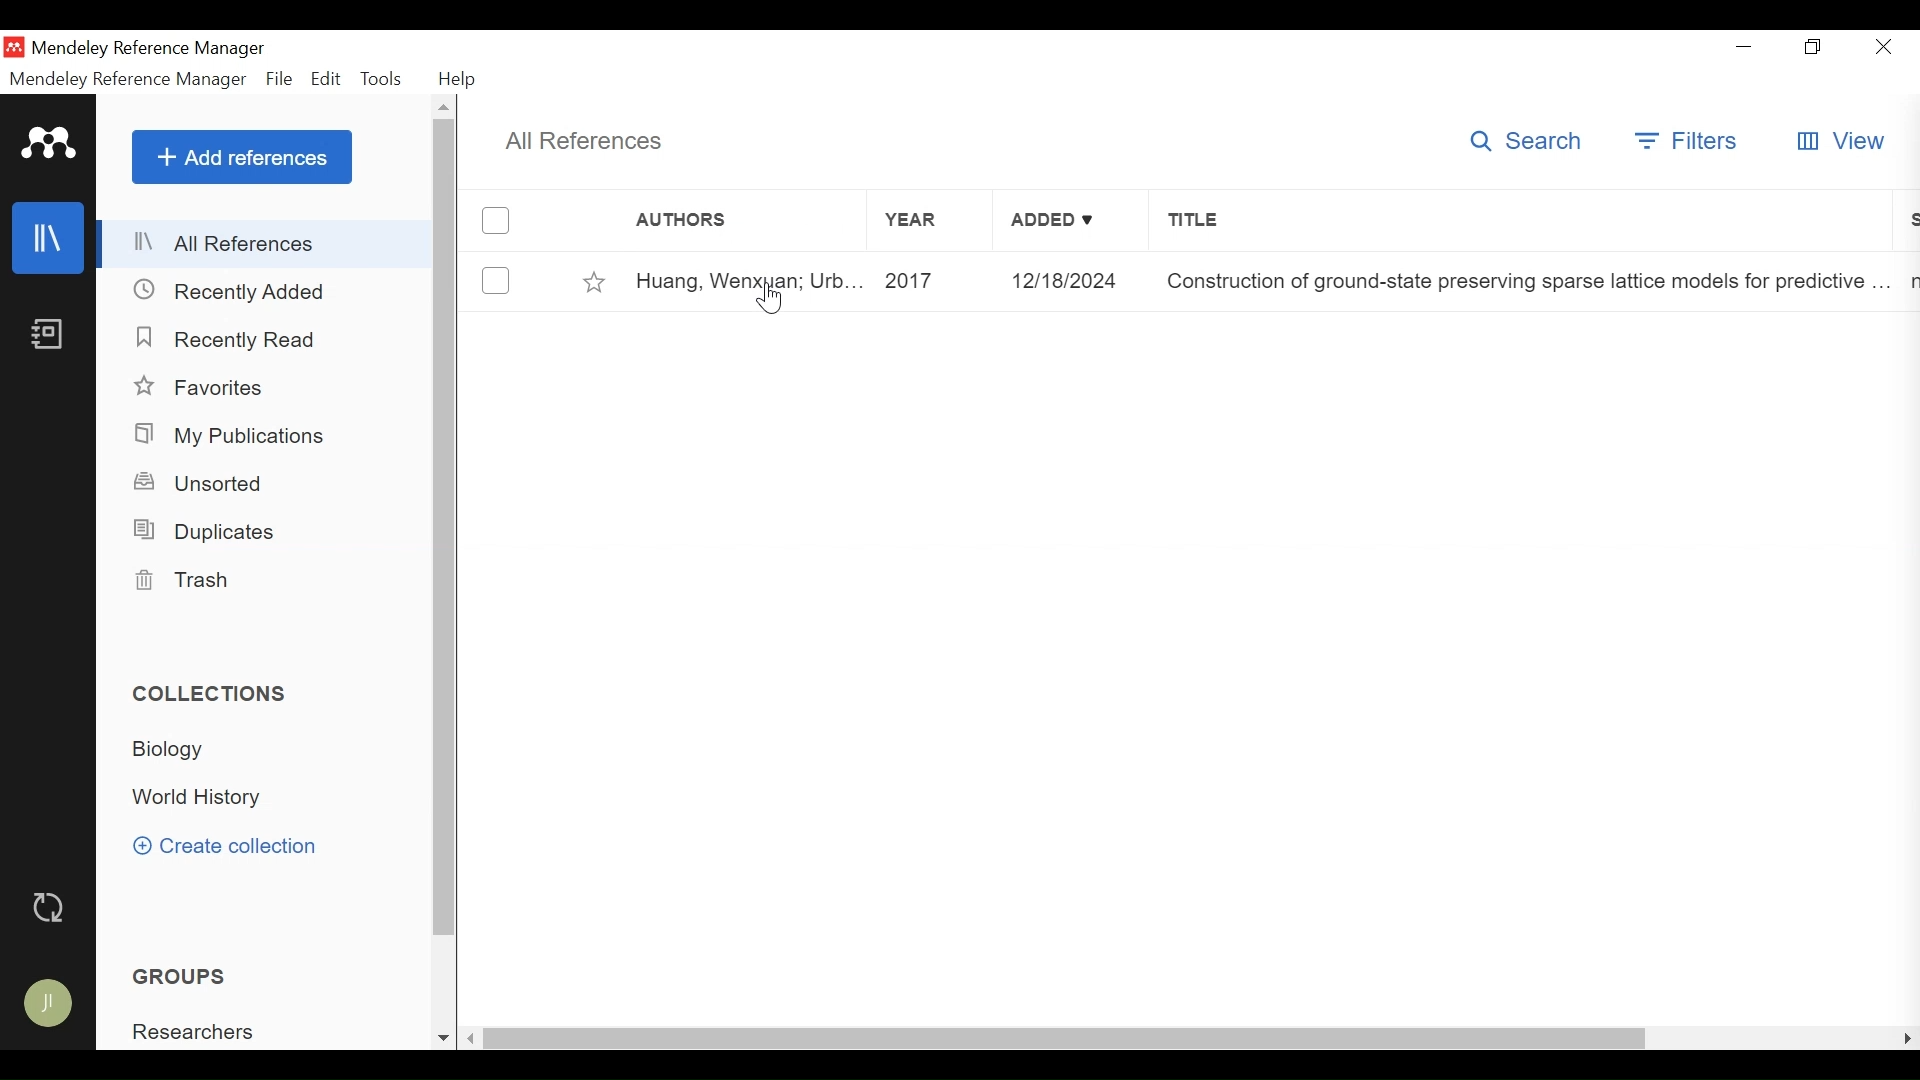  What do you see at coordinates (267, 243) in the screenshot?
I see `All References` at bounding box center [267, 243].